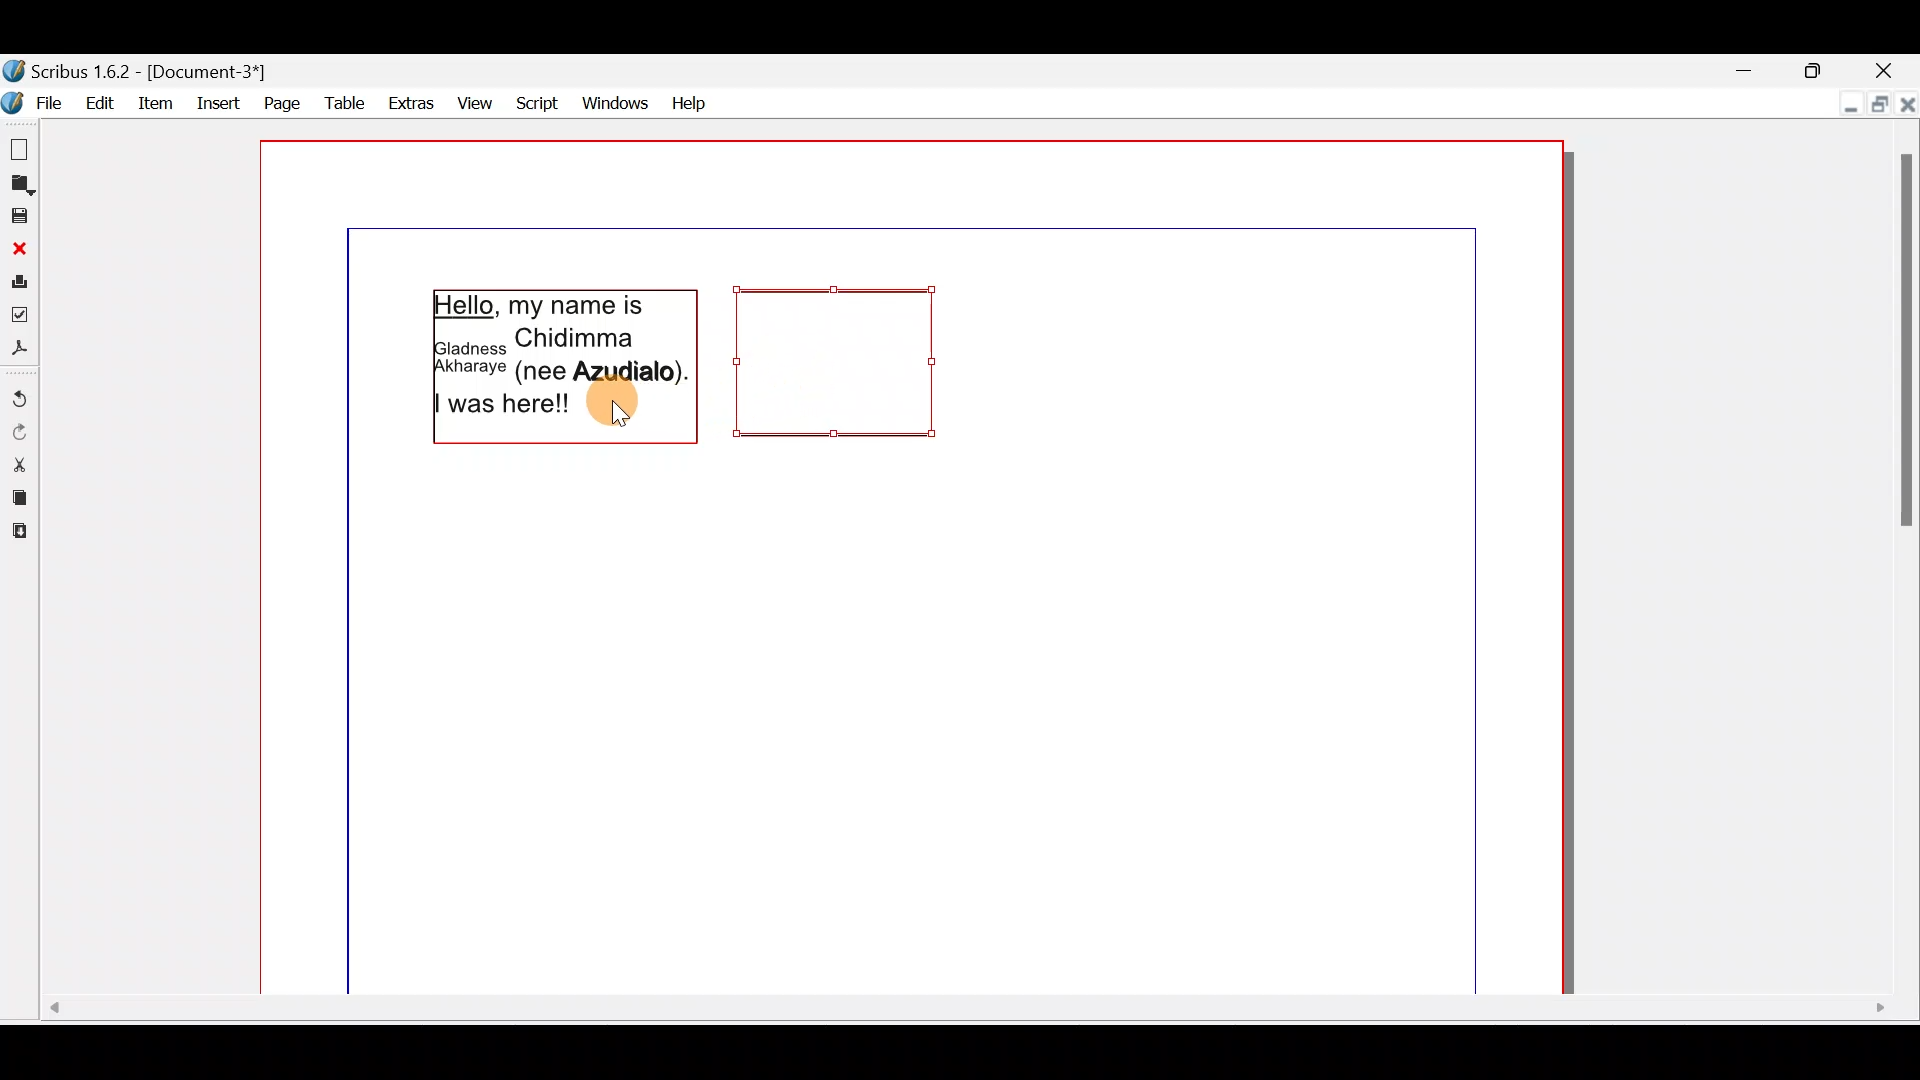  I want to click on Maximise, so click(1817, 67).